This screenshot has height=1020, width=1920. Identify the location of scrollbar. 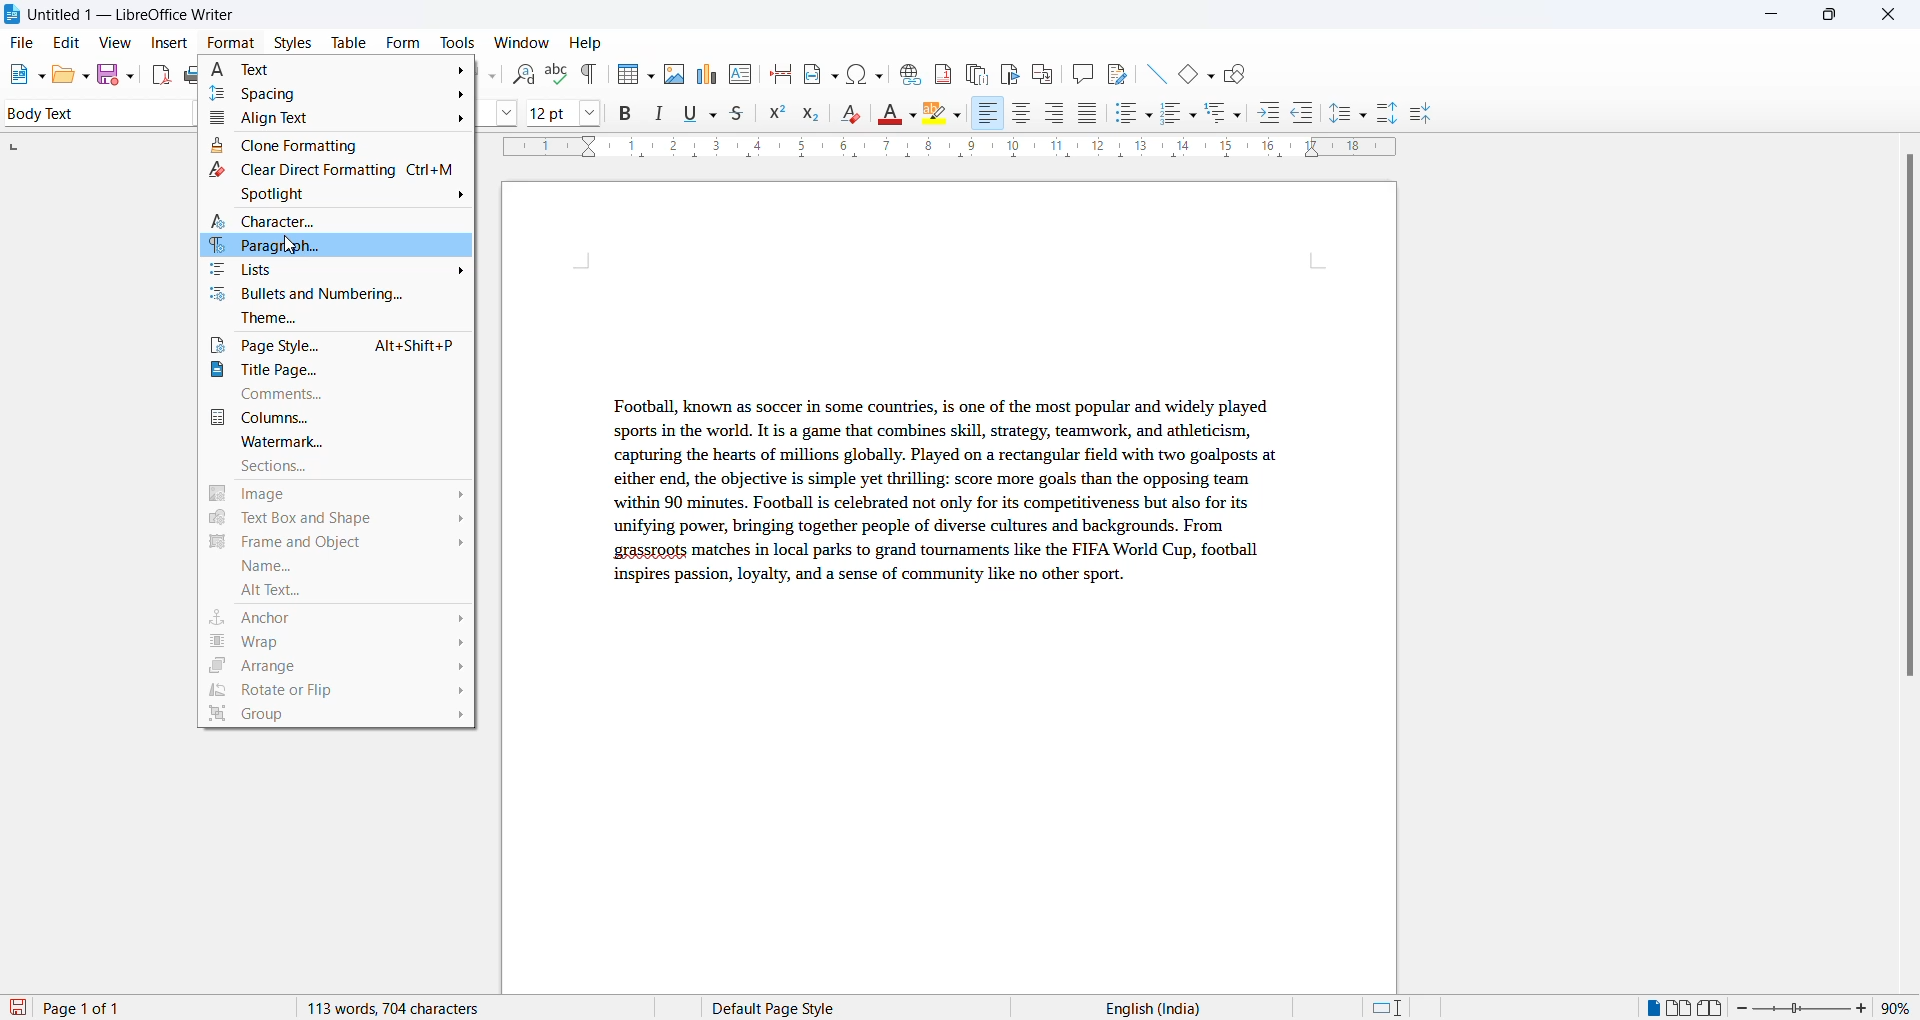
(1908, 425).